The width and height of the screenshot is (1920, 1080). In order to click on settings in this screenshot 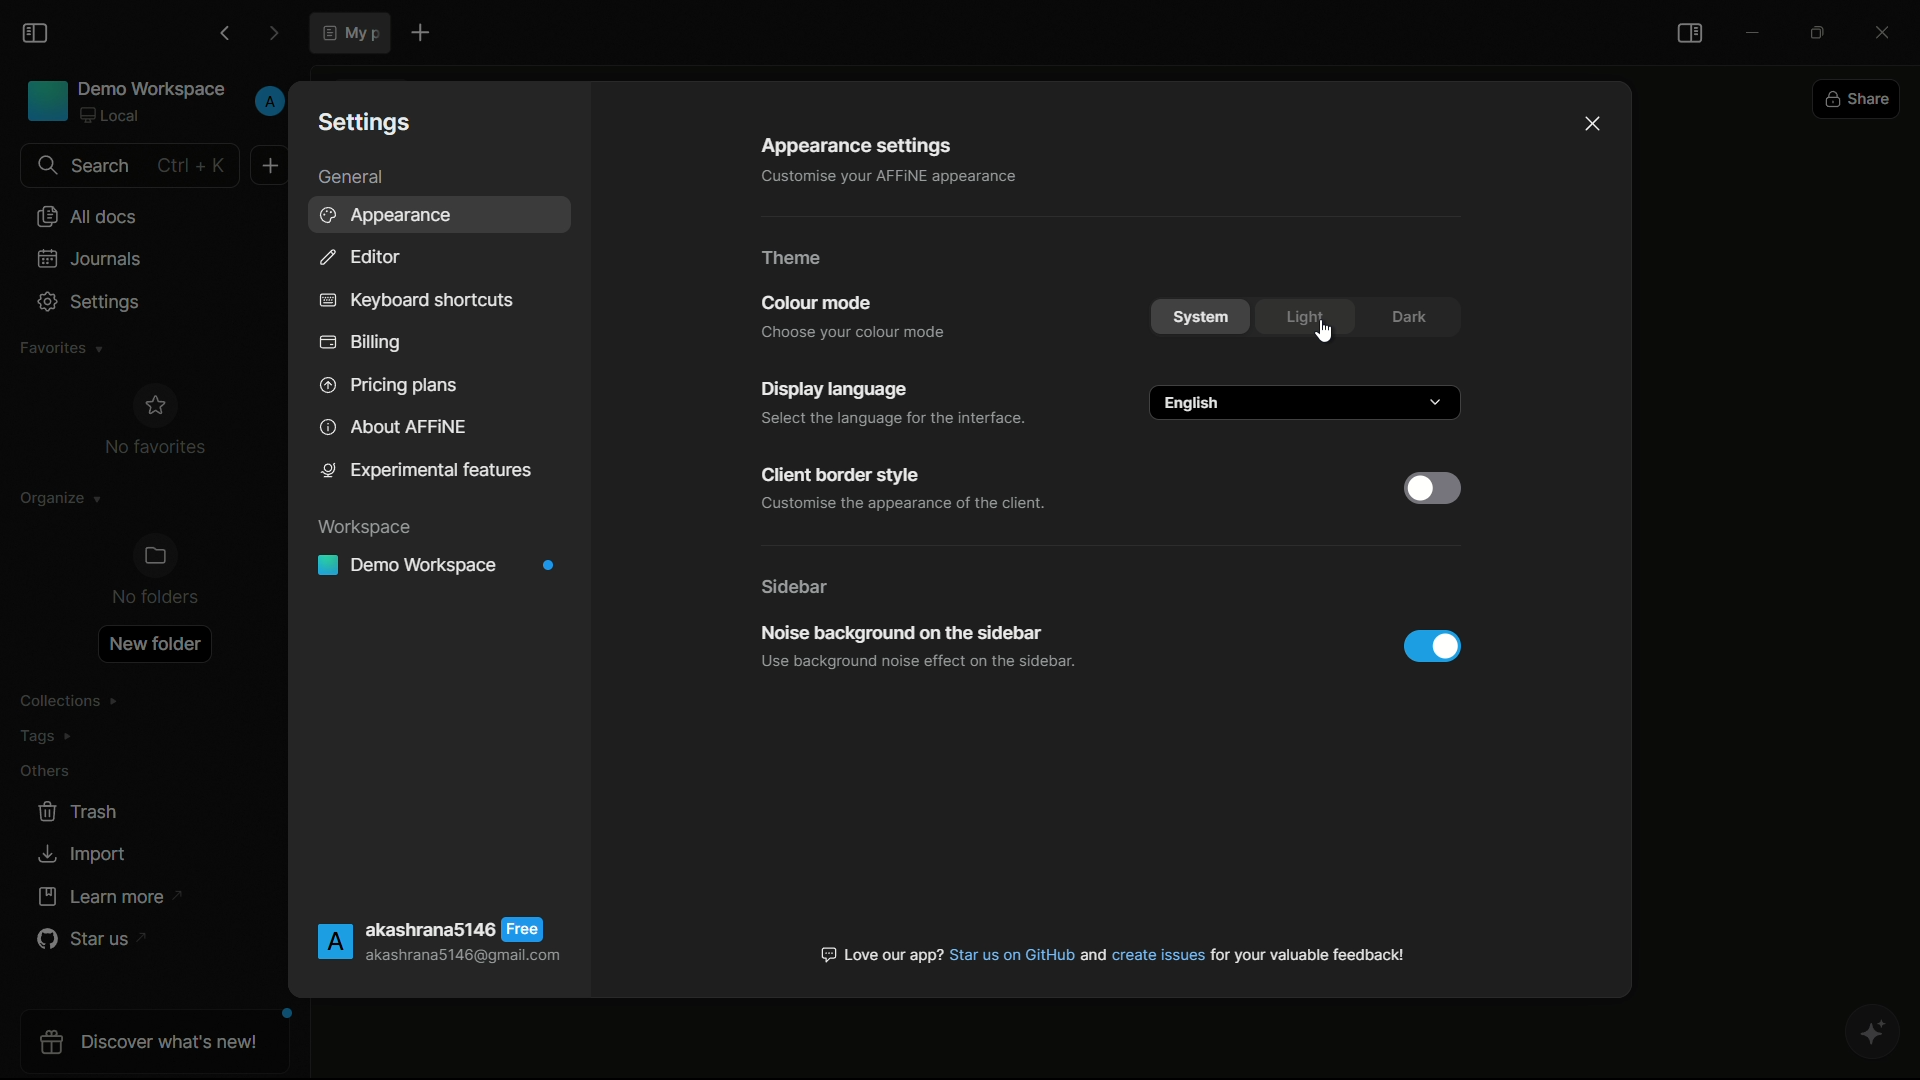, I will do `click(92, 302)`.